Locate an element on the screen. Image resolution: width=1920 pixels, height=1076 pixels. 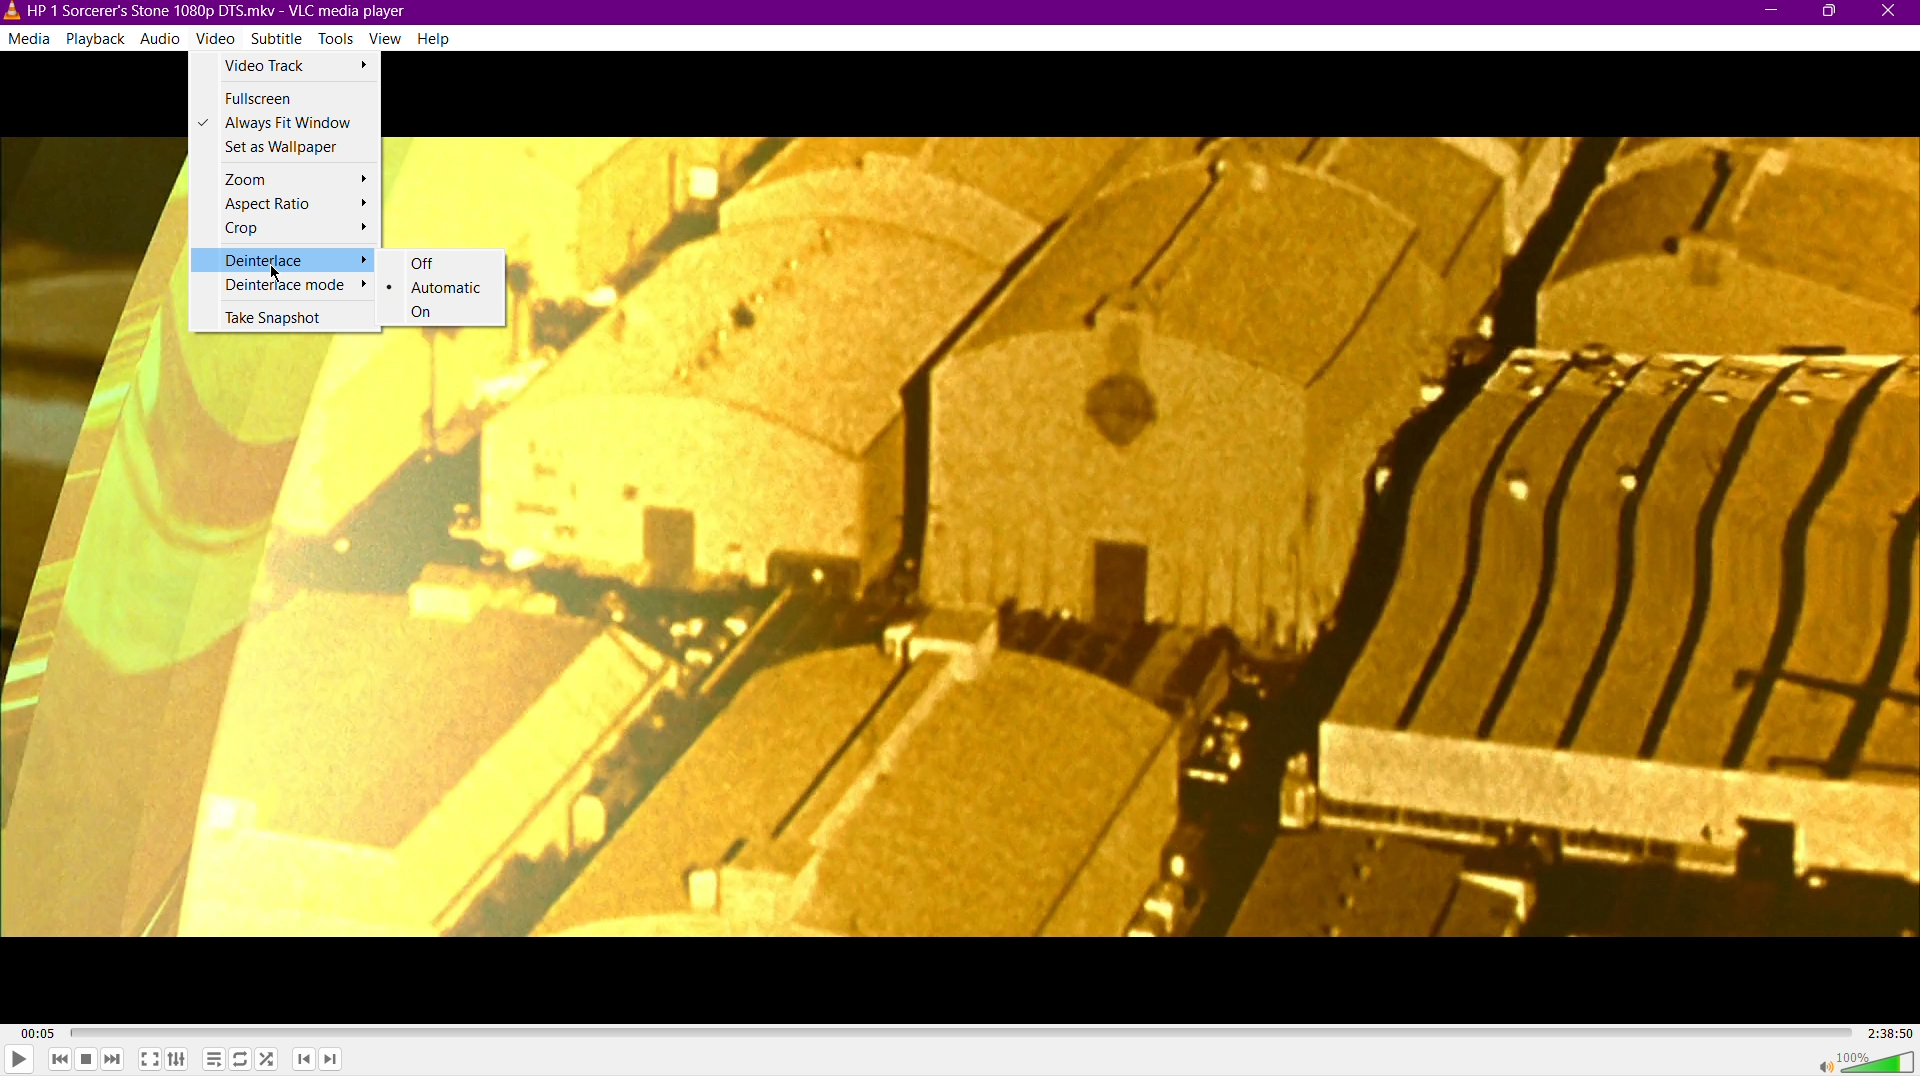
Playback is located at coordinates (94, 41).